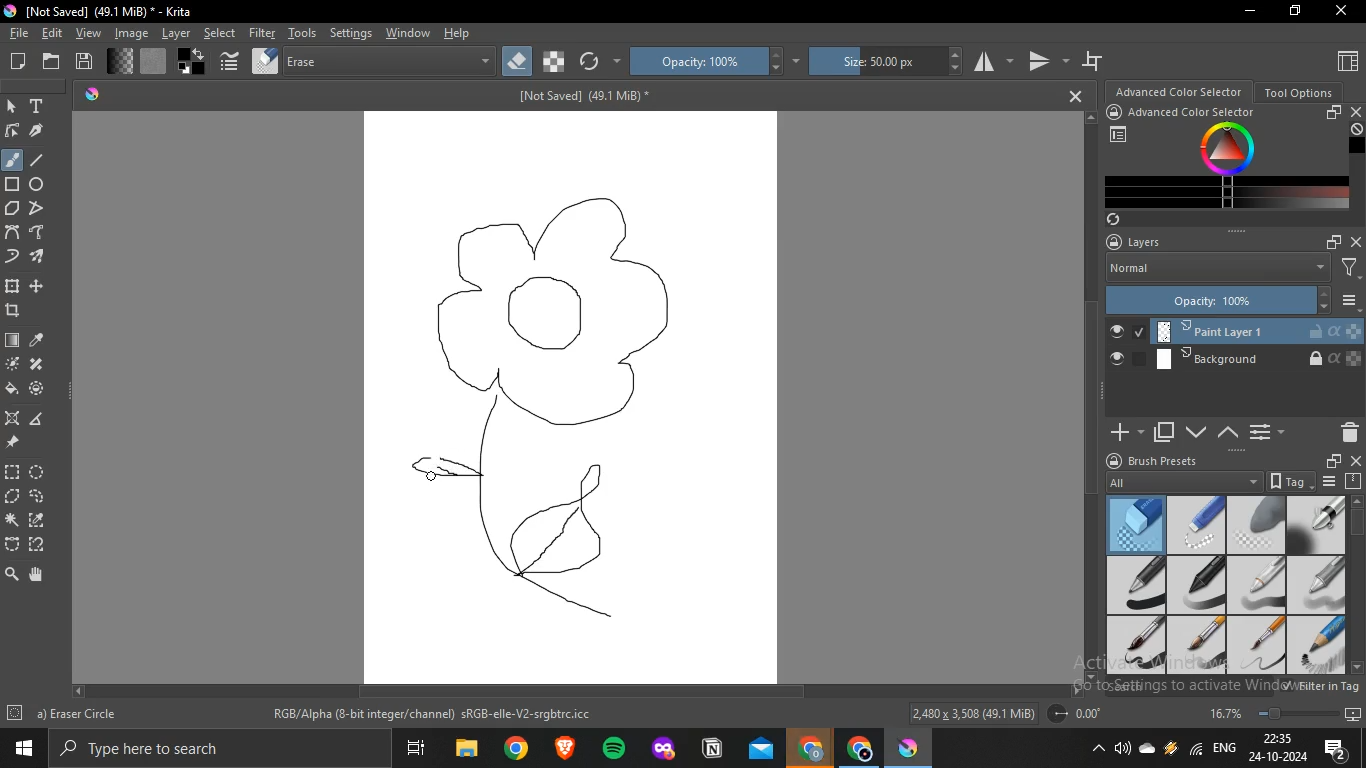 The width and height of the screenshot is (1366, 768). What do you see at coordinates (77, 690) in the screenshot?
I see `left` at bounding box center [77, 690].